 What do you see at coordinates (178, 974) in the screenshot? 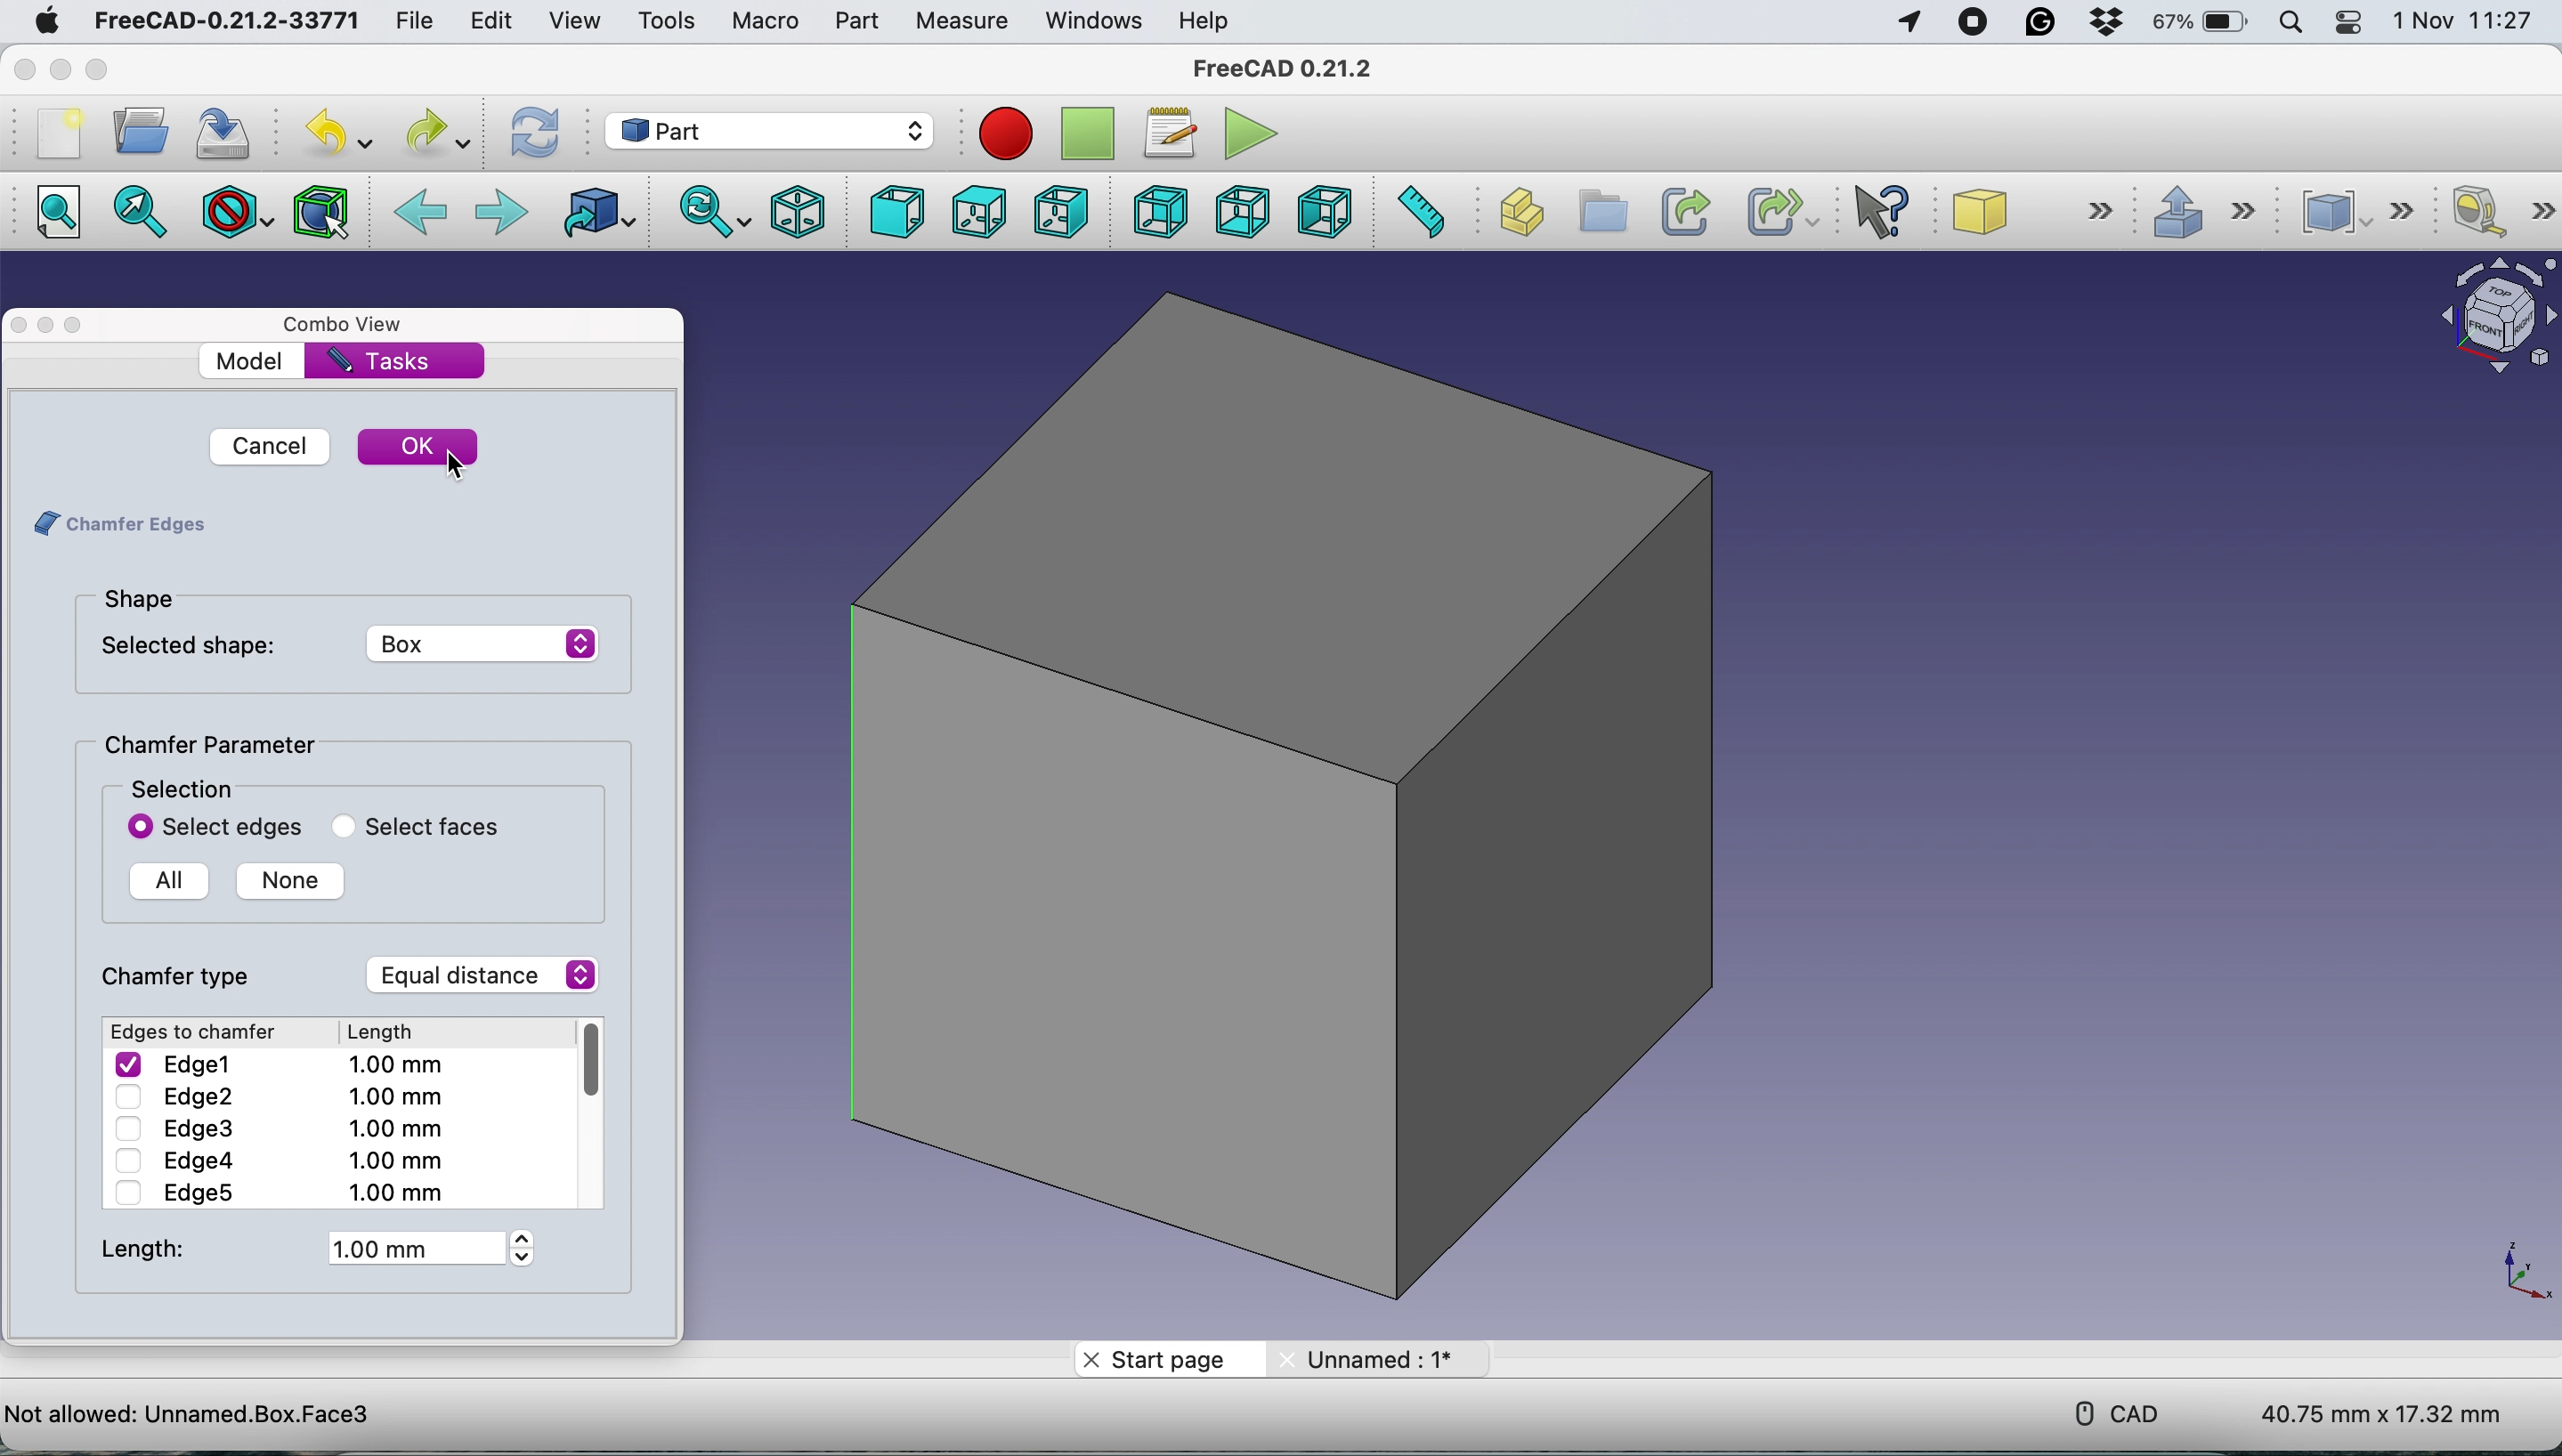
I see `chamfer type` at bounding box center [178, 974].